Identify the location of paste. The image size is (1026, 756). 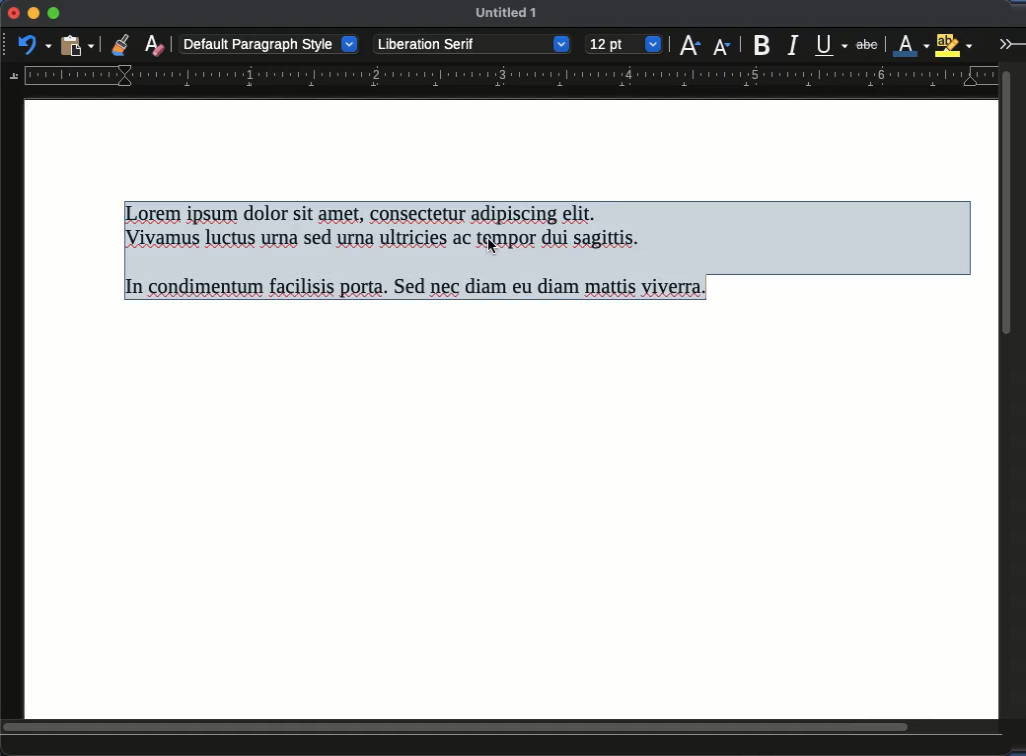
(79, 44).